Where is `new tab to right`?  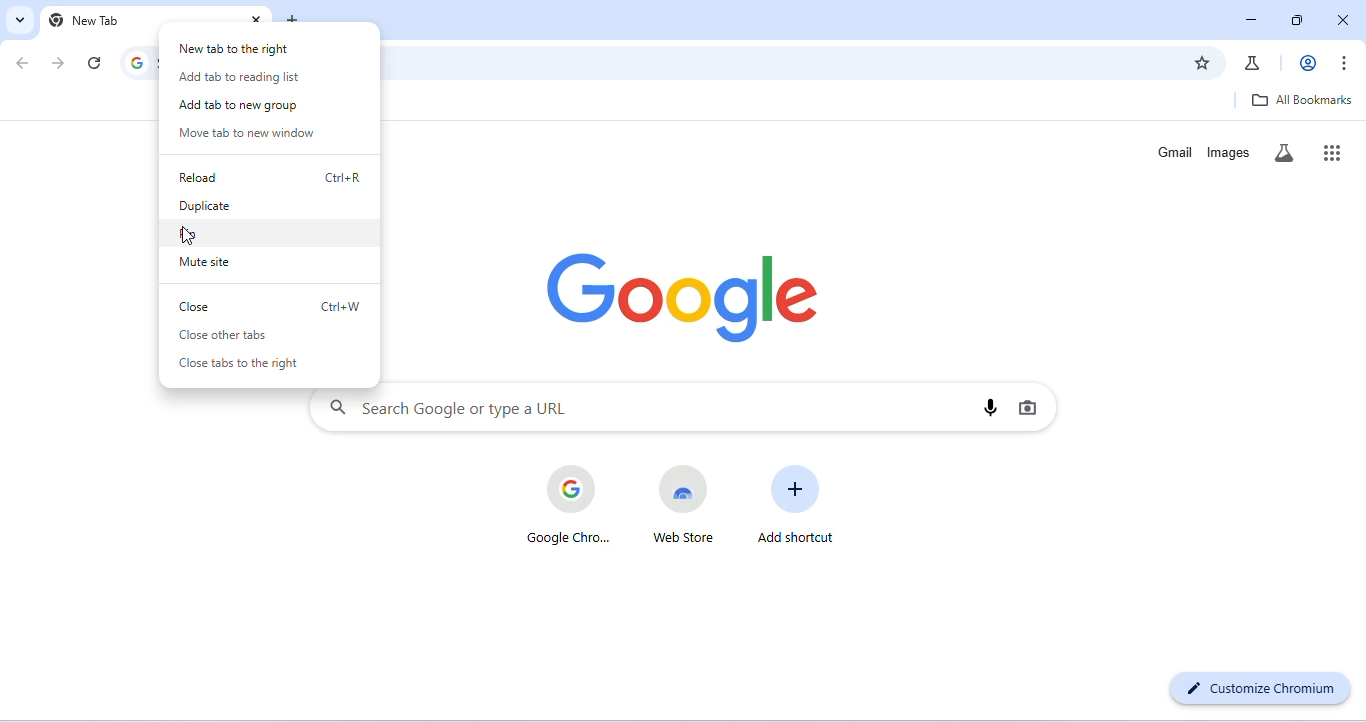
new tab to right is located at coordinates (236, 48).